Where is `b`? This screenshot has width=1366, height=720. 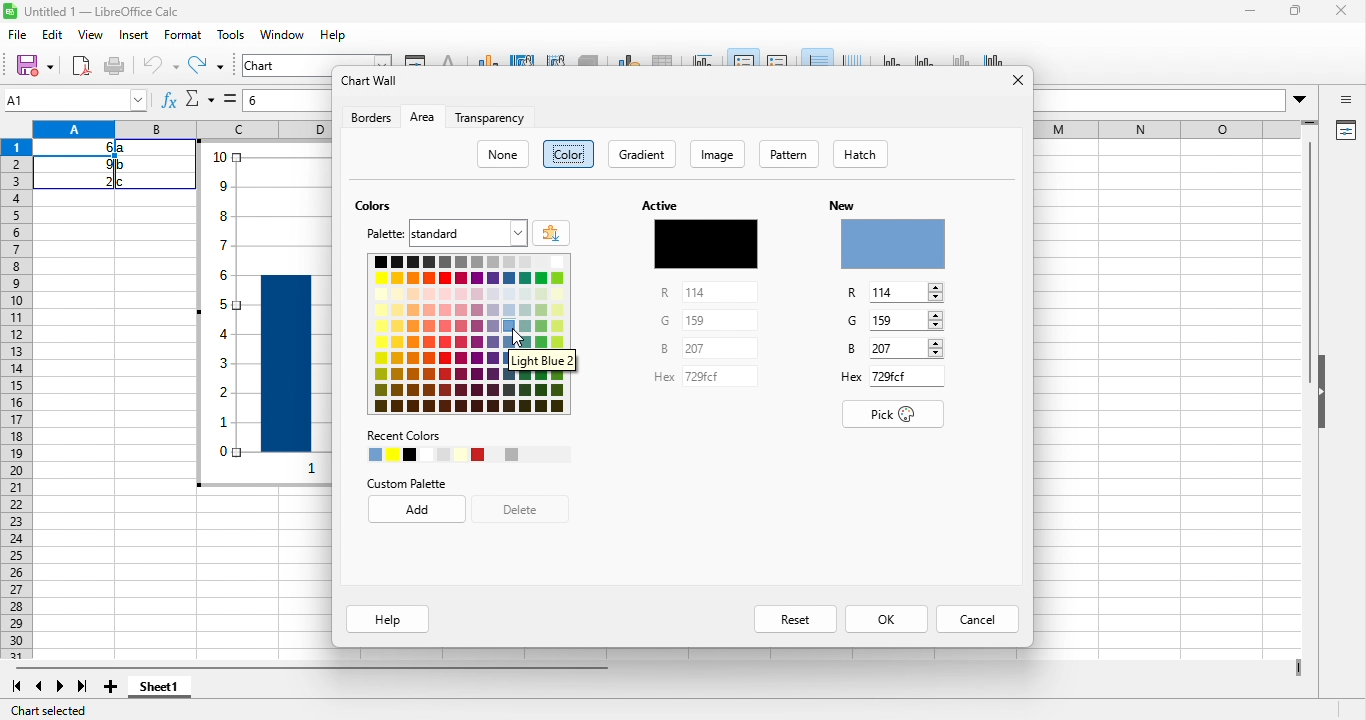
b is located at coordinates (122, 165).